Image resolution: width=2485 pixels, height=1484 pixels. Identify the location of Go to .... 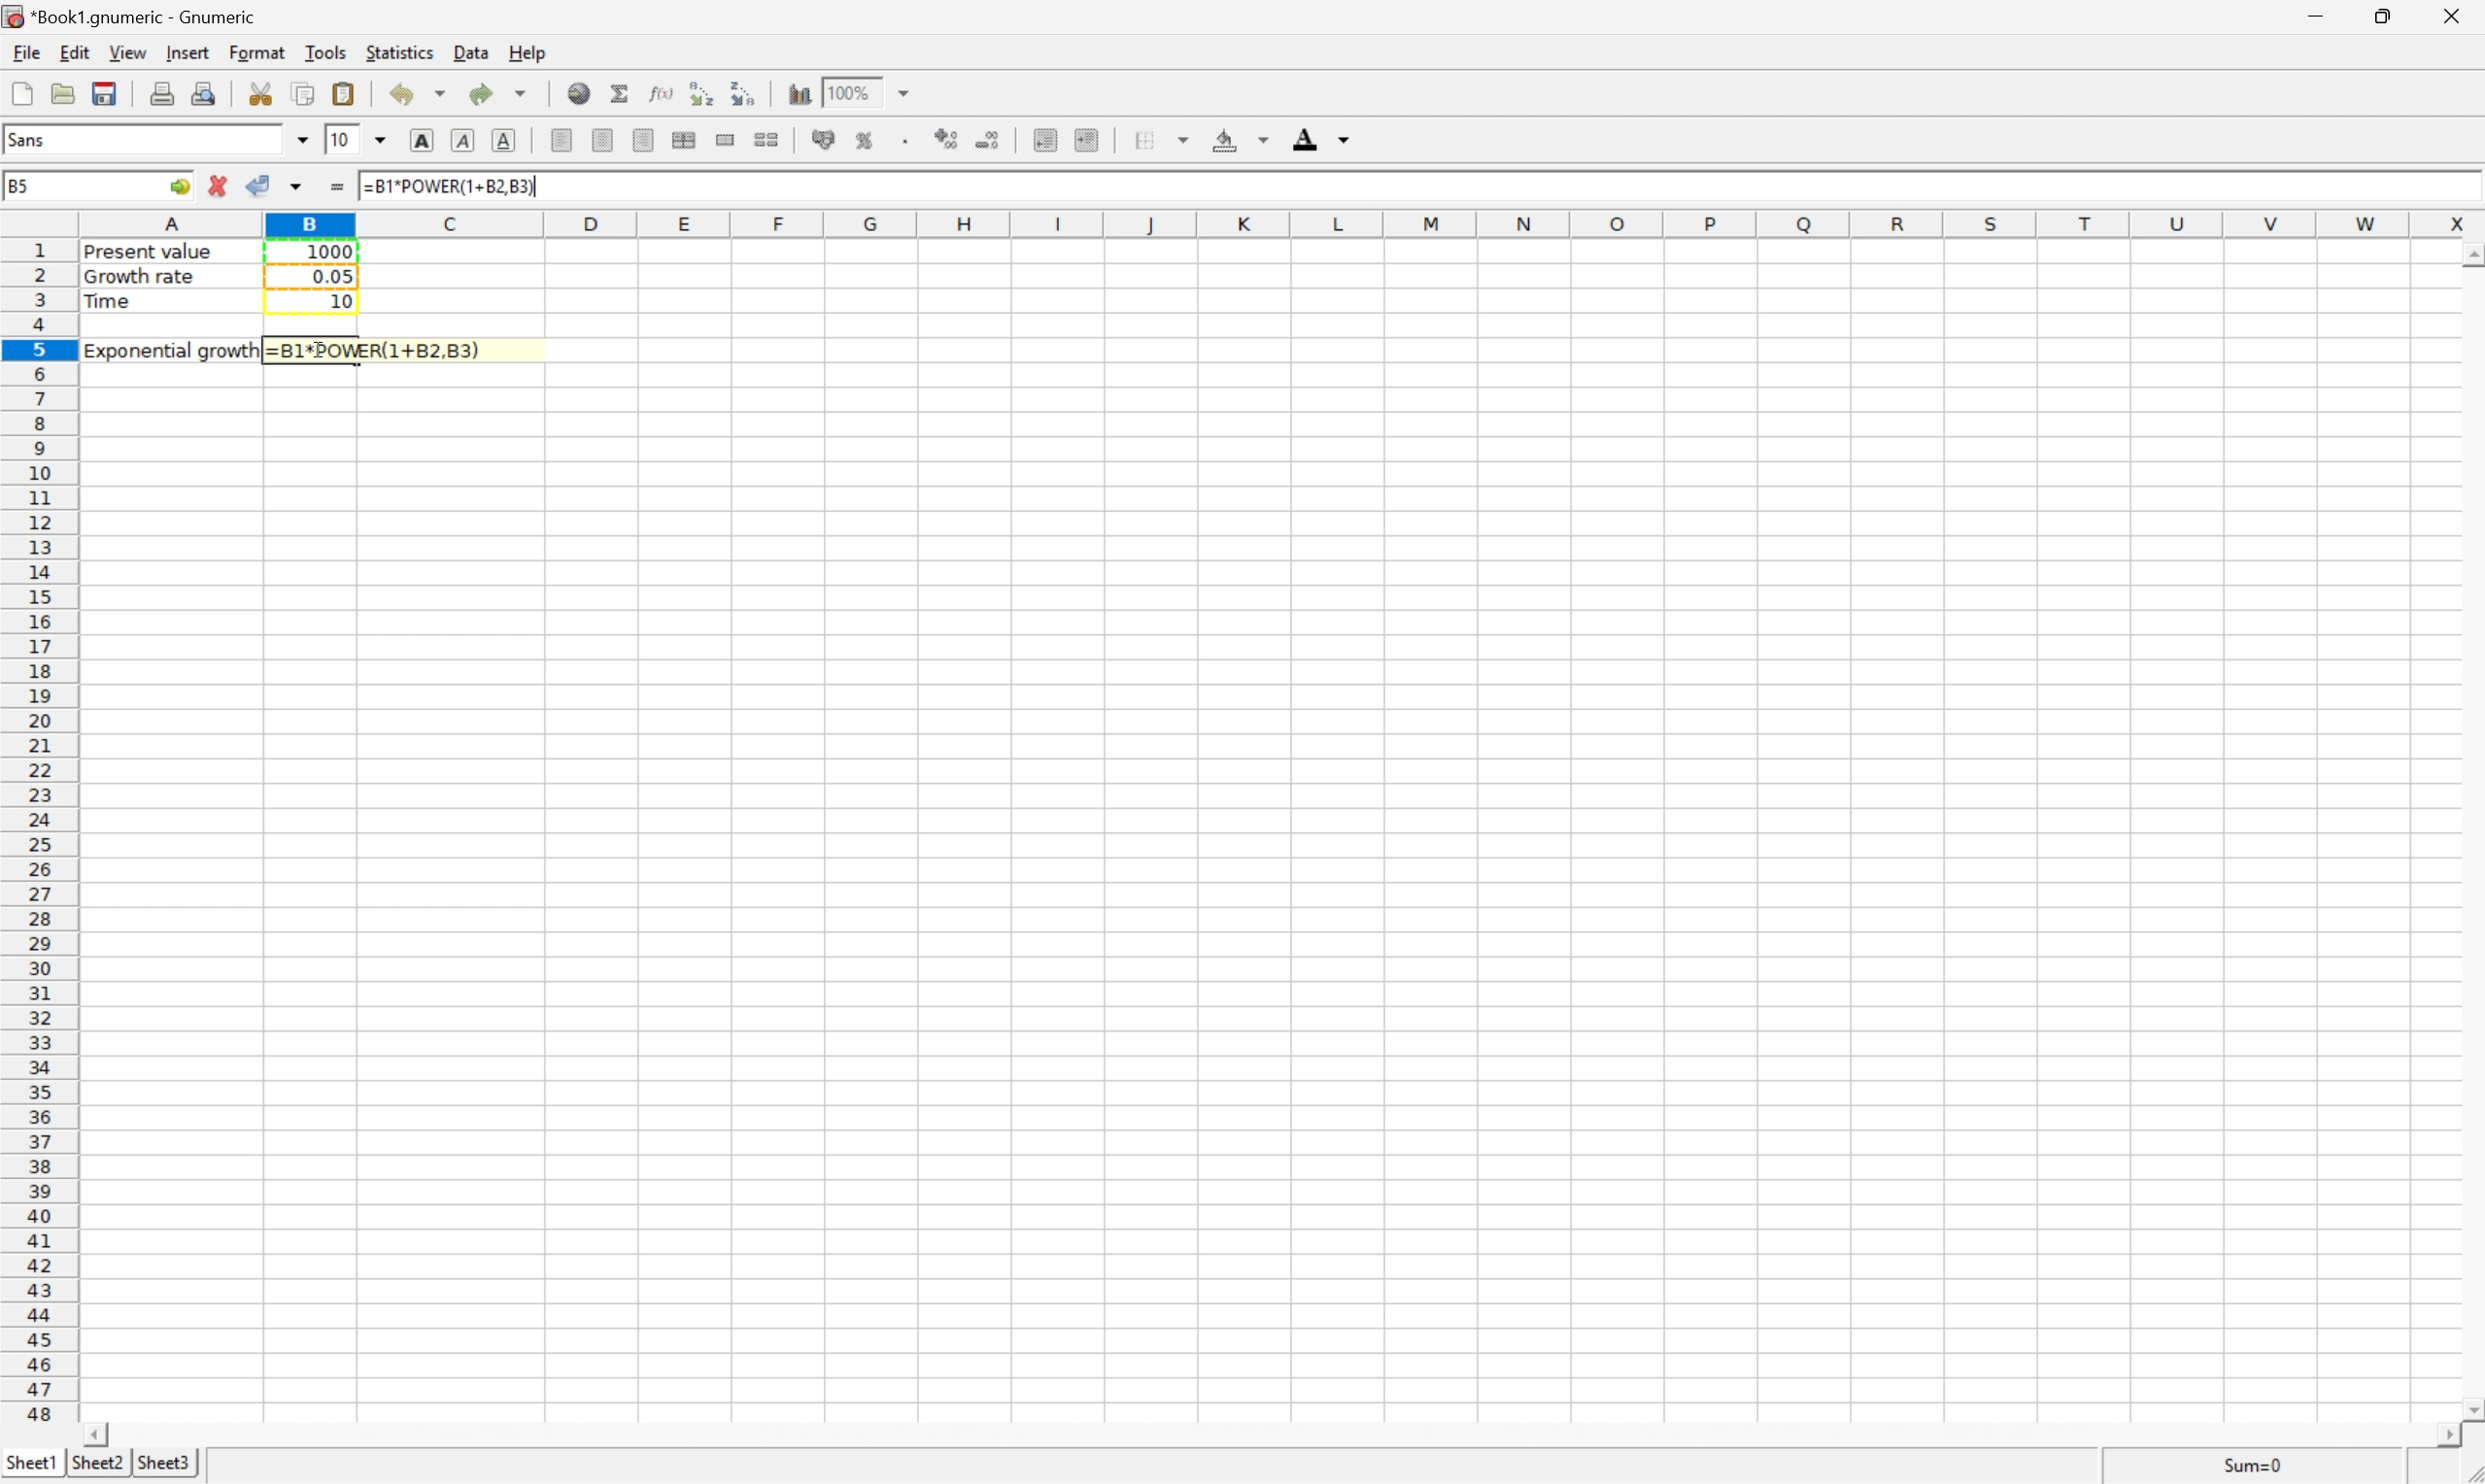
(179, 186).